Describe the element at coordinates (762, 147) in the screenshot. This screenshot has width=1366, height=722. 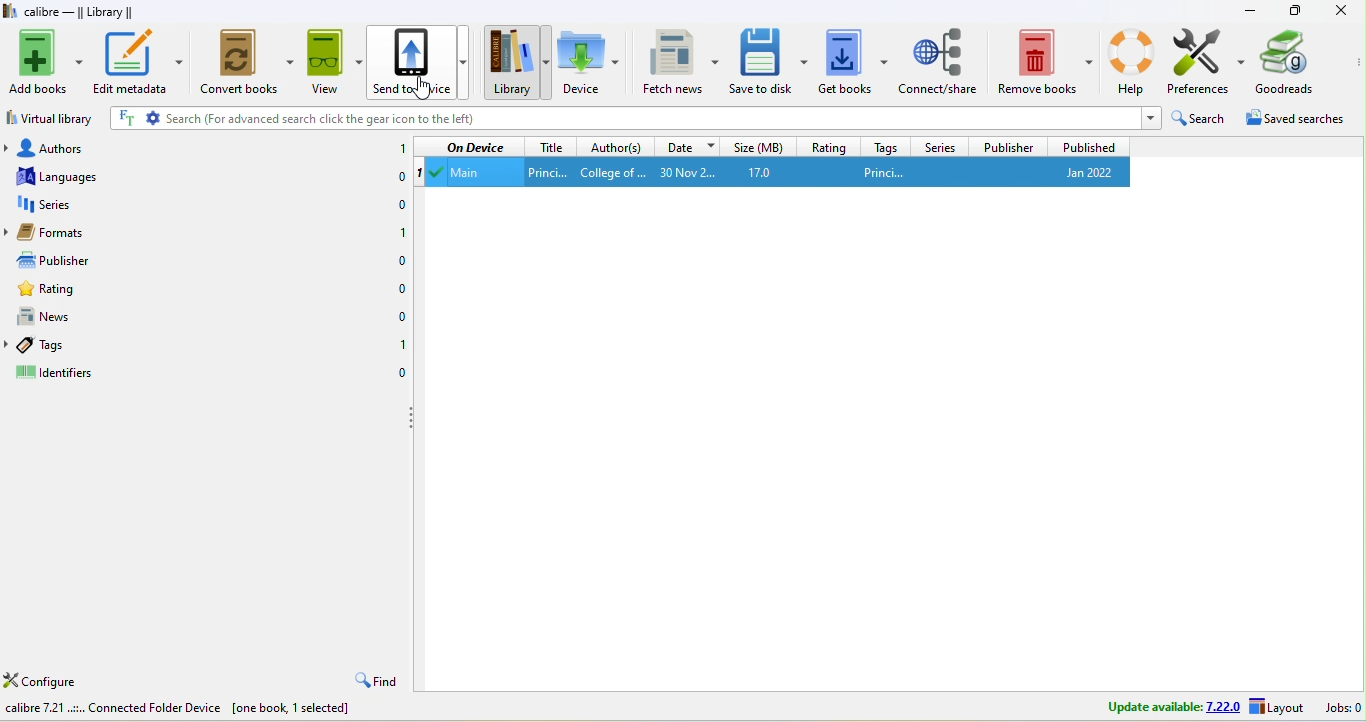
I see `size` at that location.